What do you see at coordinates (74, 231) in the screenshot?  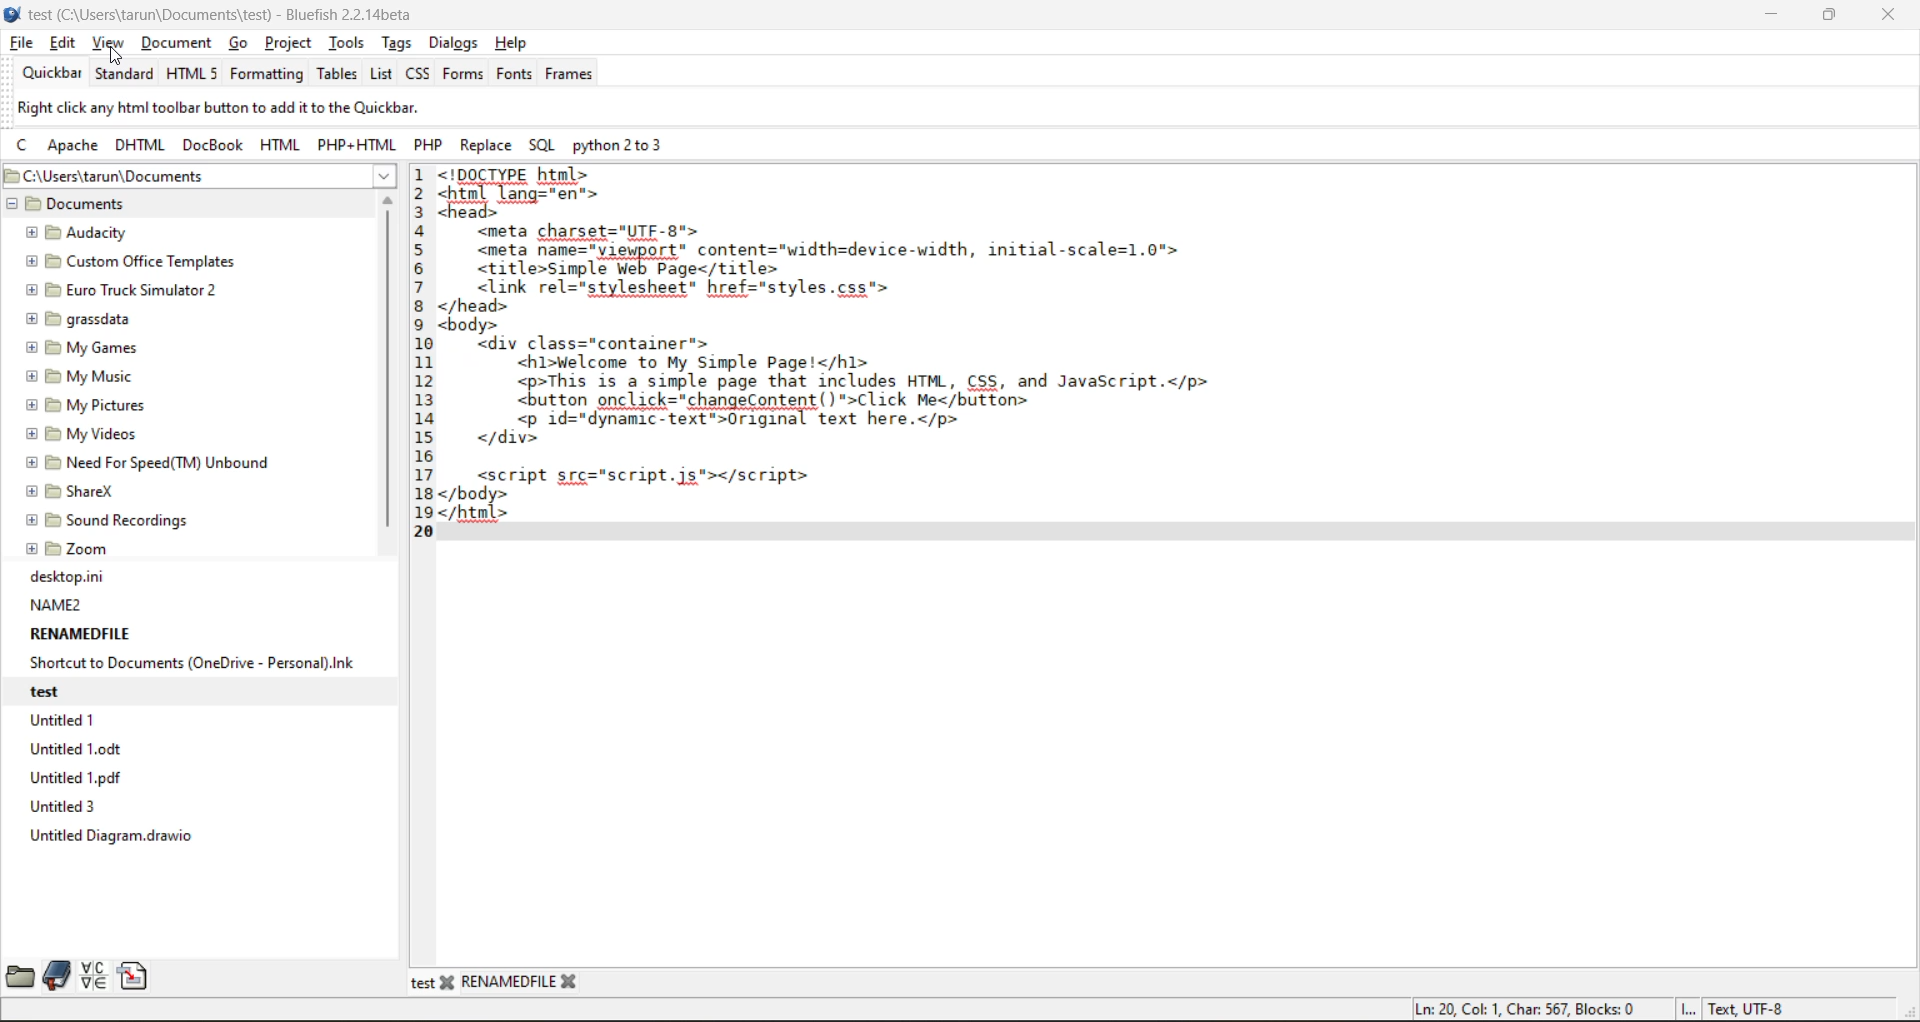 I see `@ Bo Audacity` at bounding box center [74, 231].